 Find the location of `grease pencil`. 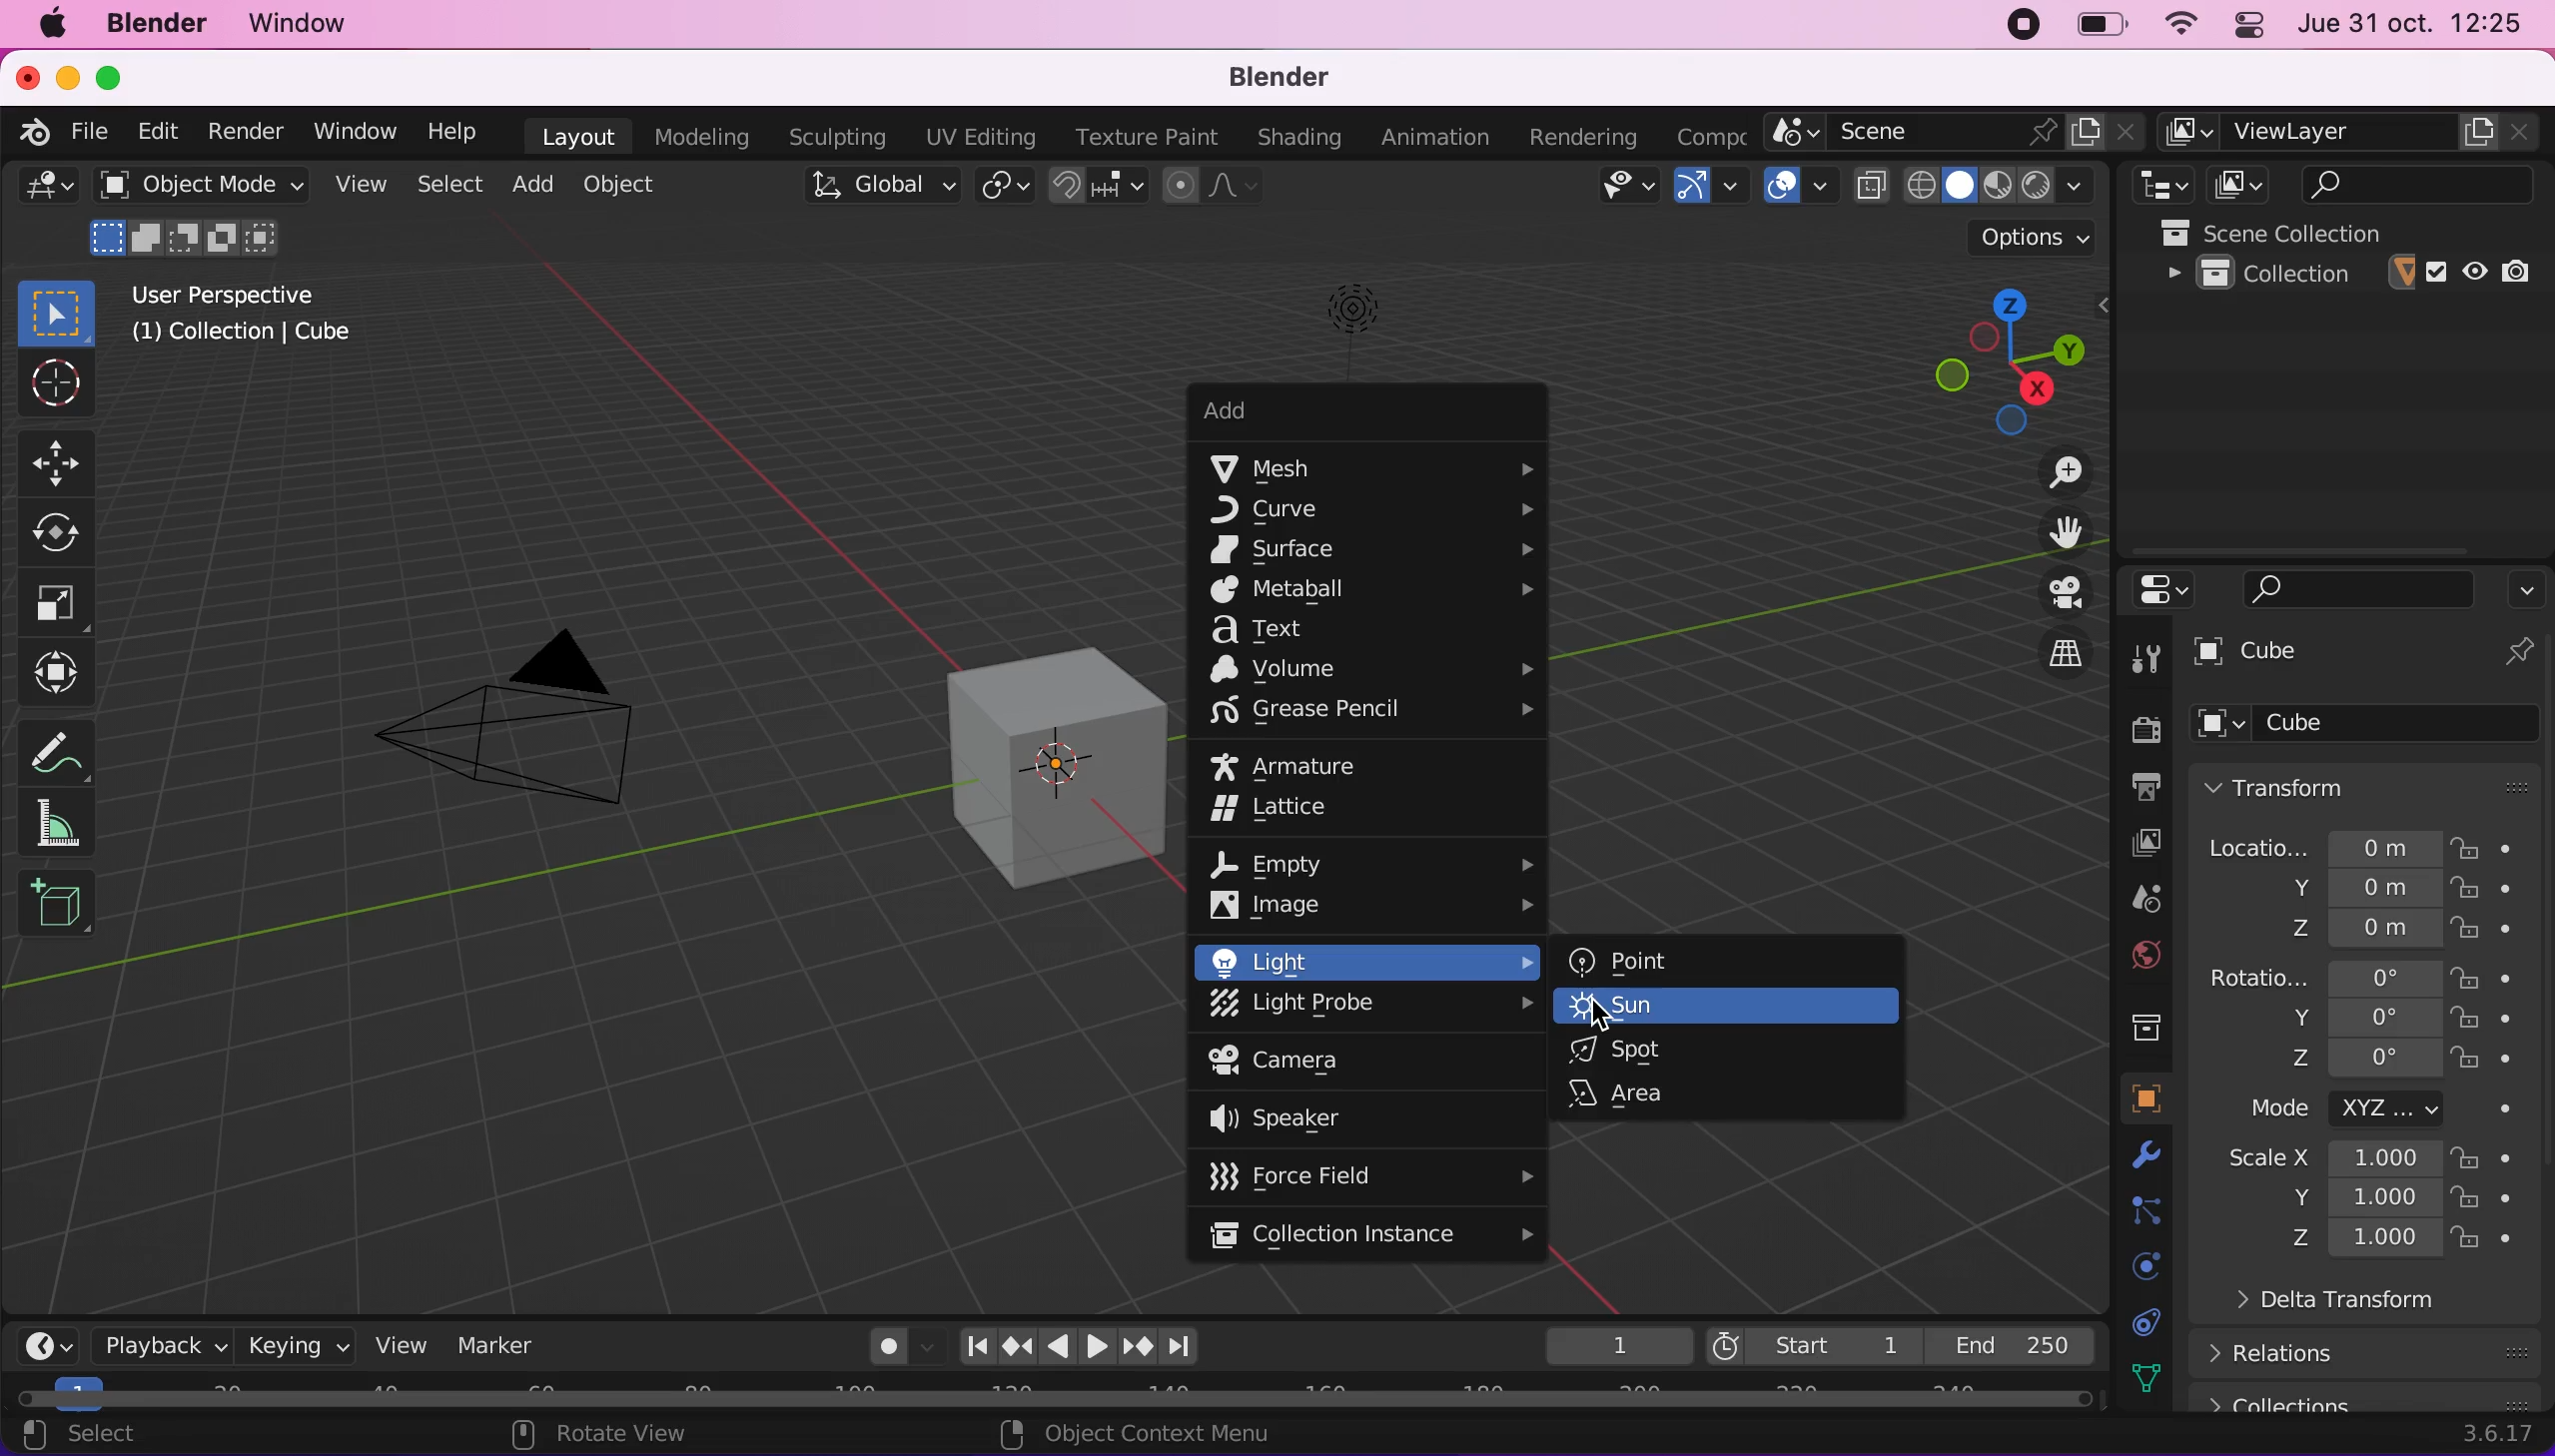

grease pencil is located at coordinates (1377, 712).